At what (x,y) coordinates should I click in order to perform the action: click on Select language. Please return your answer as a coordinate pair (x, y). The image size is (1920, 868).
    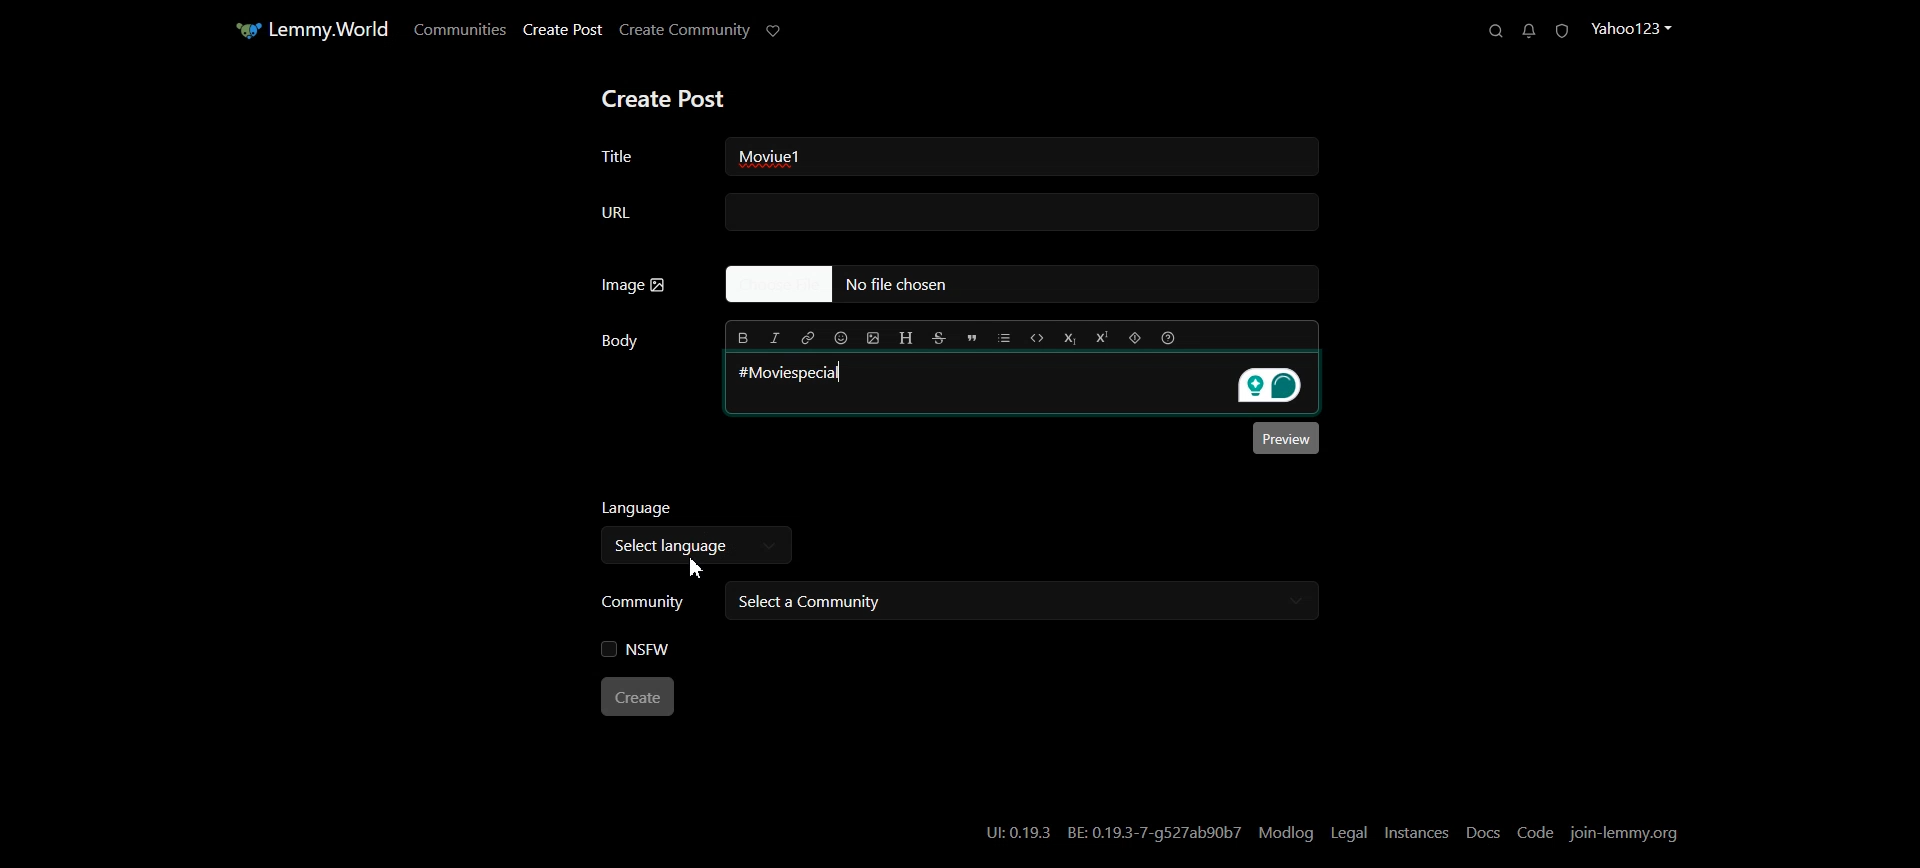
    Looking at the image, I should click on (689, 548).